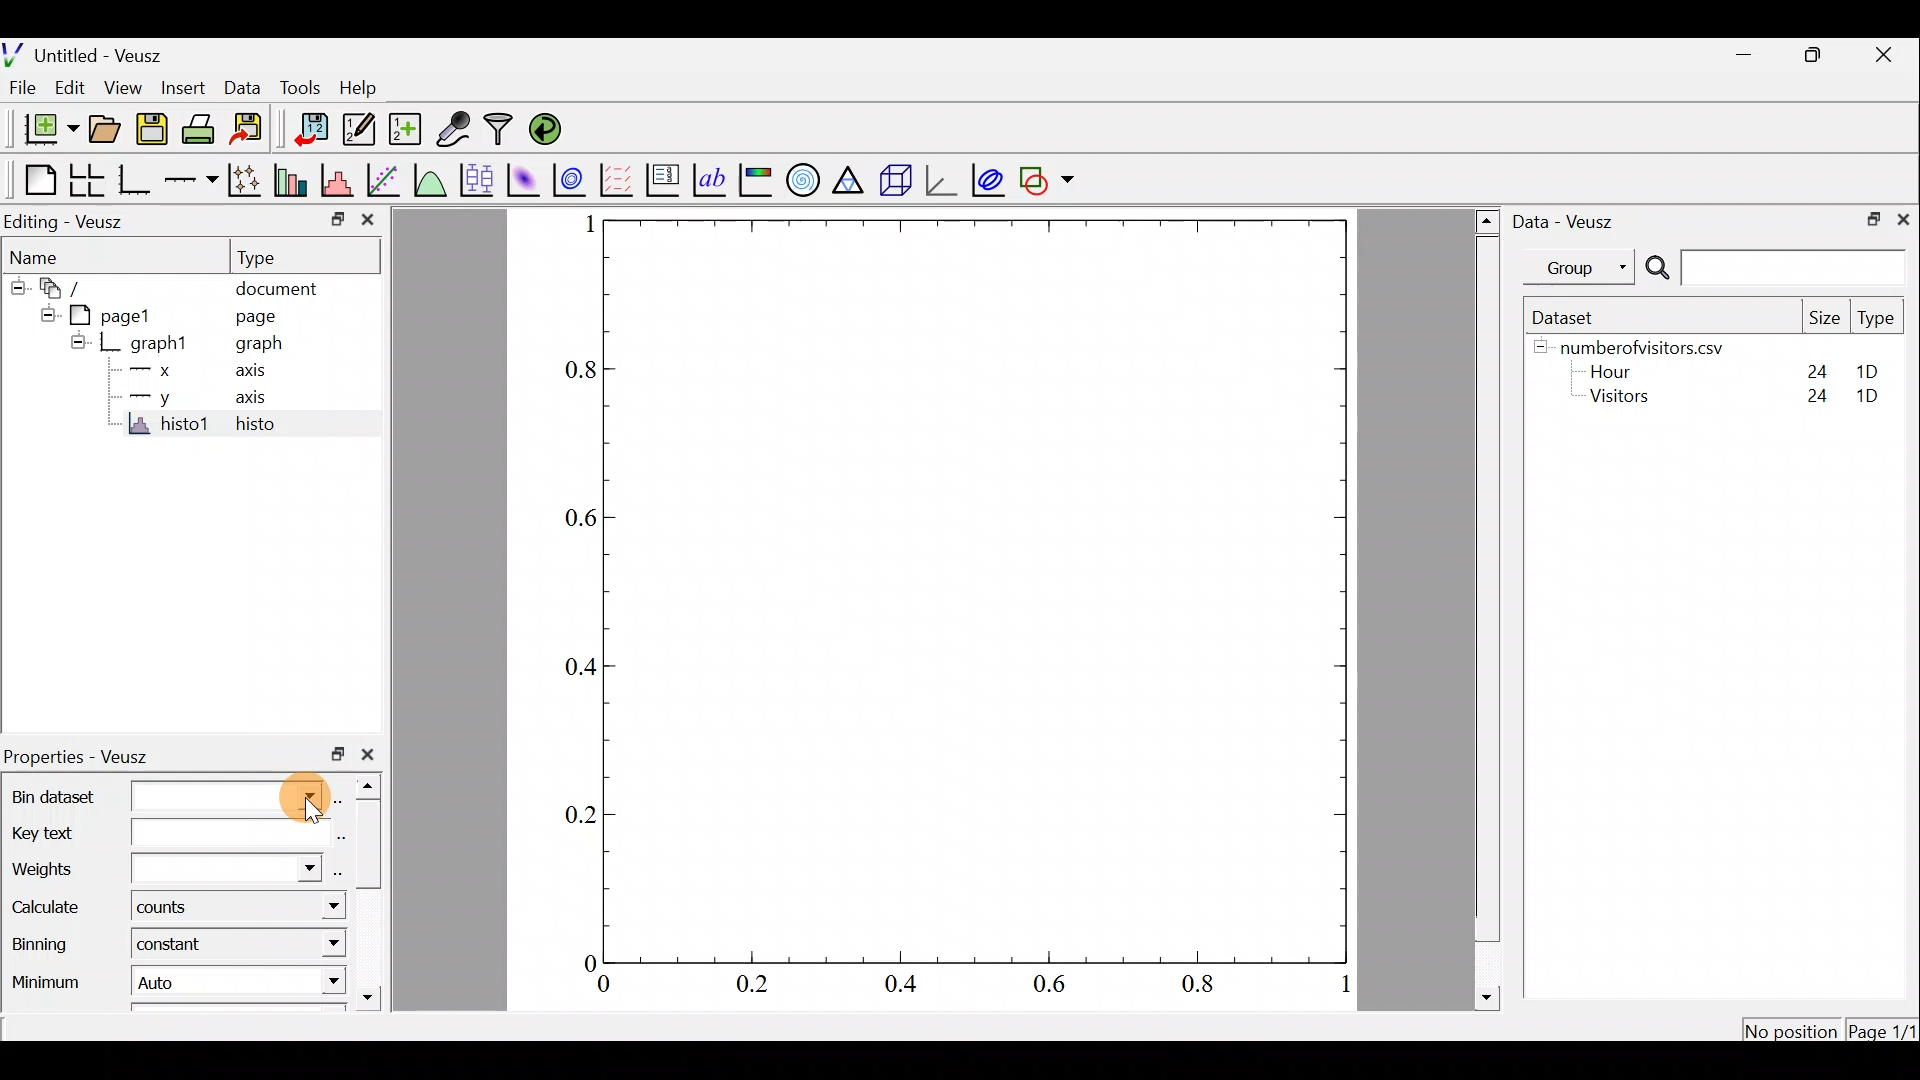 The image size is (1920, 1080). I want to click on restore down, so click(1818, 58).